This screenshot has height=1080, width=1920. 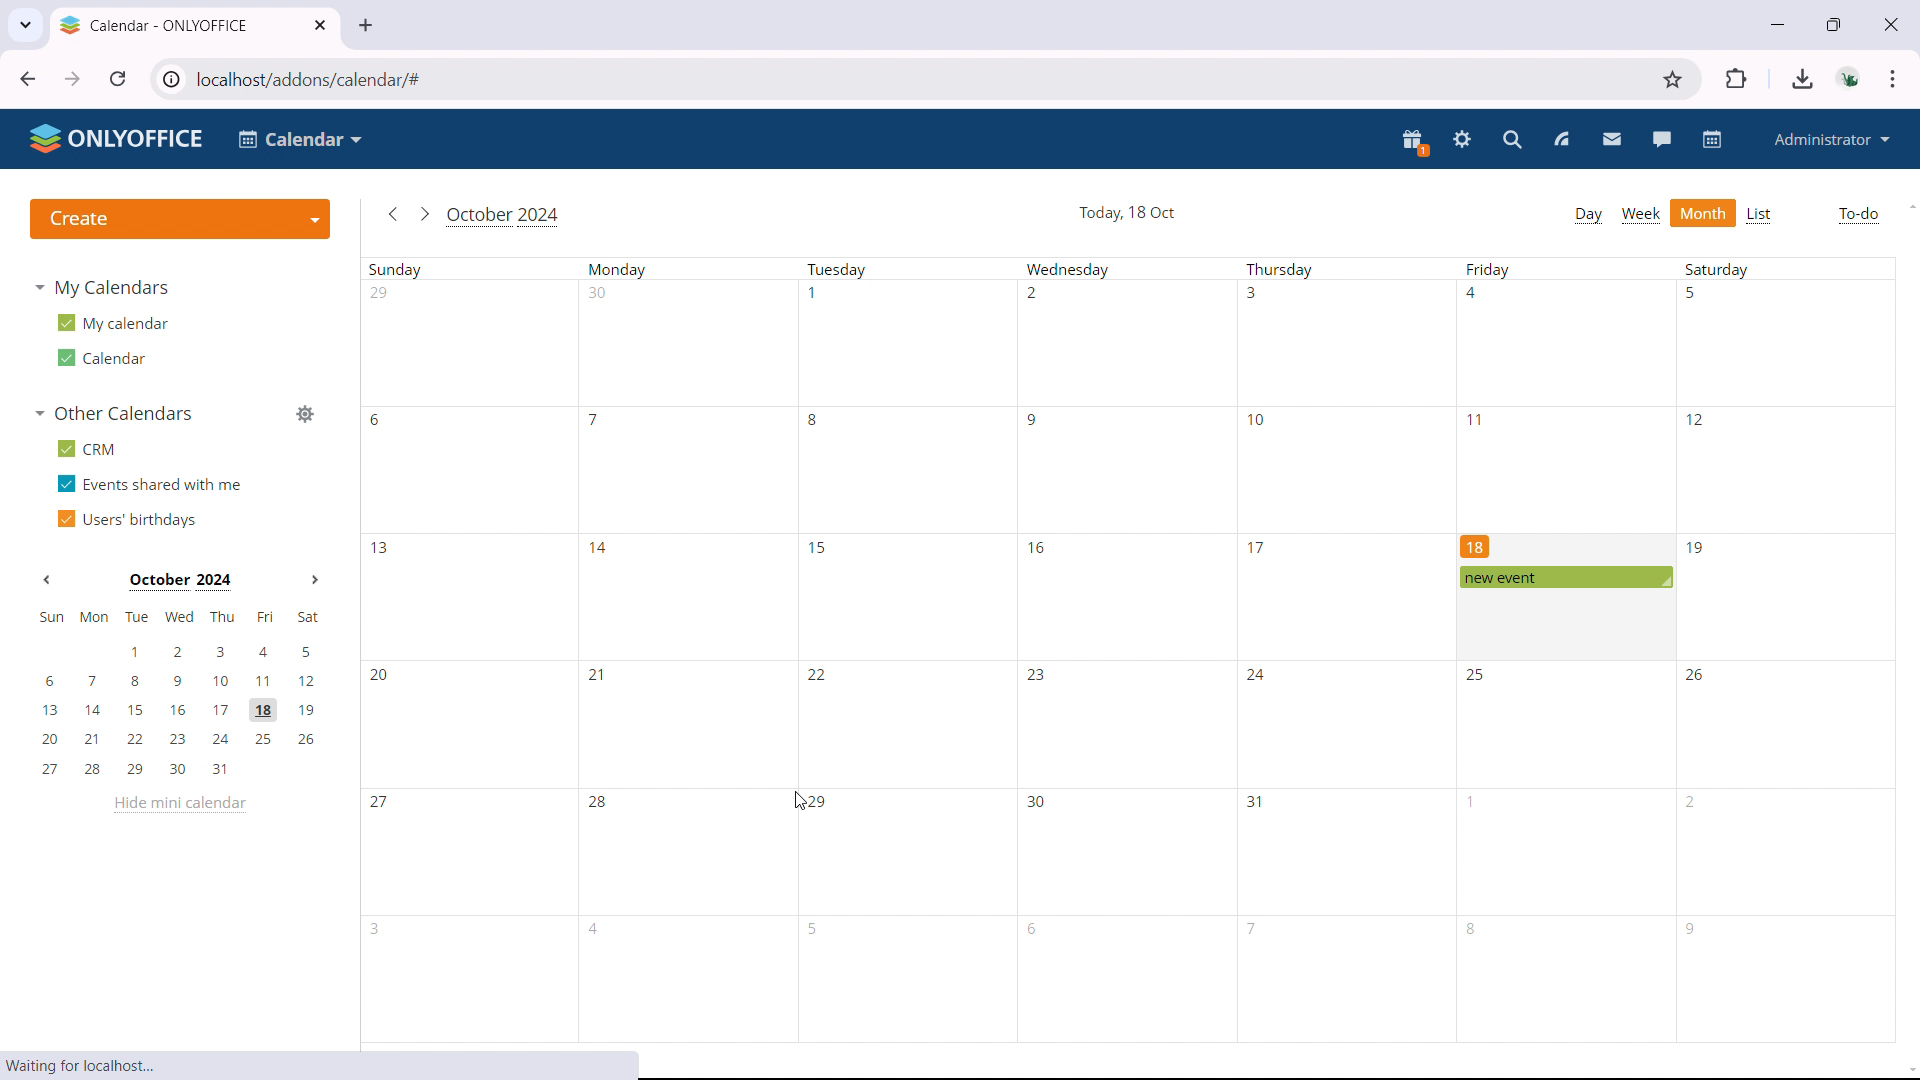 I want to click on Next month, so click(x=314, y=579).